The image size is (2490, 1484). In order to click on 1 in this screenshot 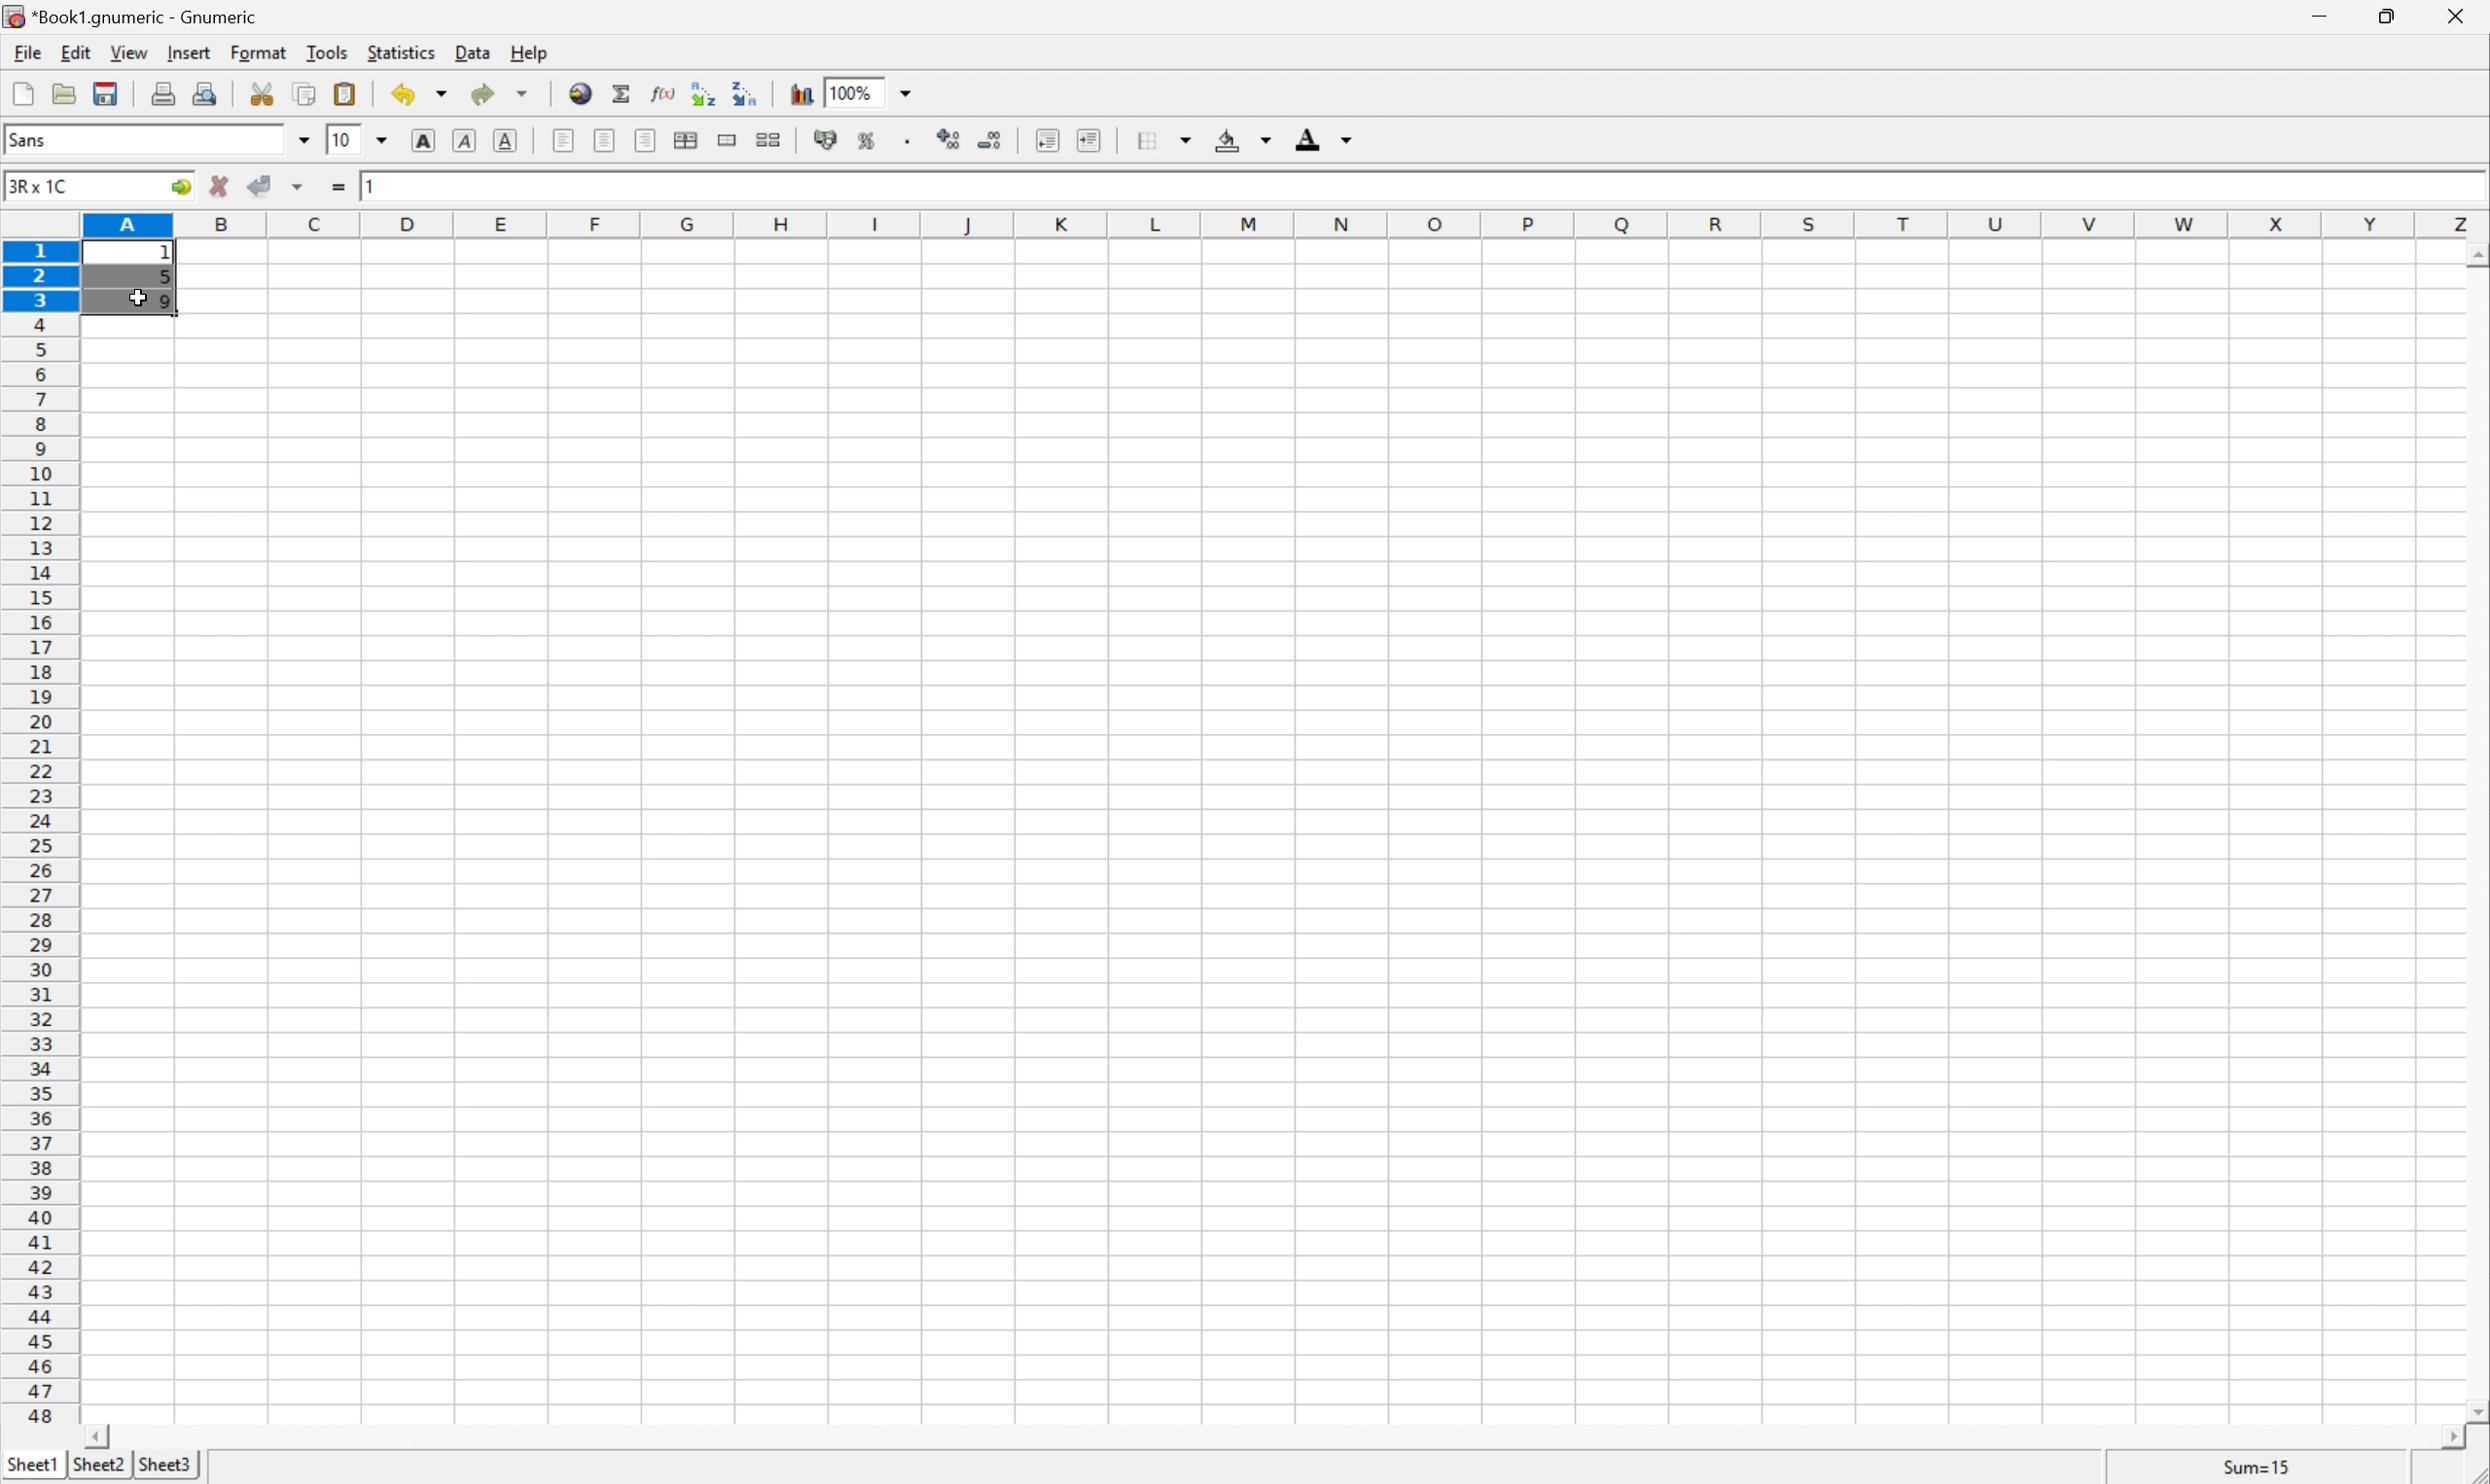, I will do `click(374, 183)`.